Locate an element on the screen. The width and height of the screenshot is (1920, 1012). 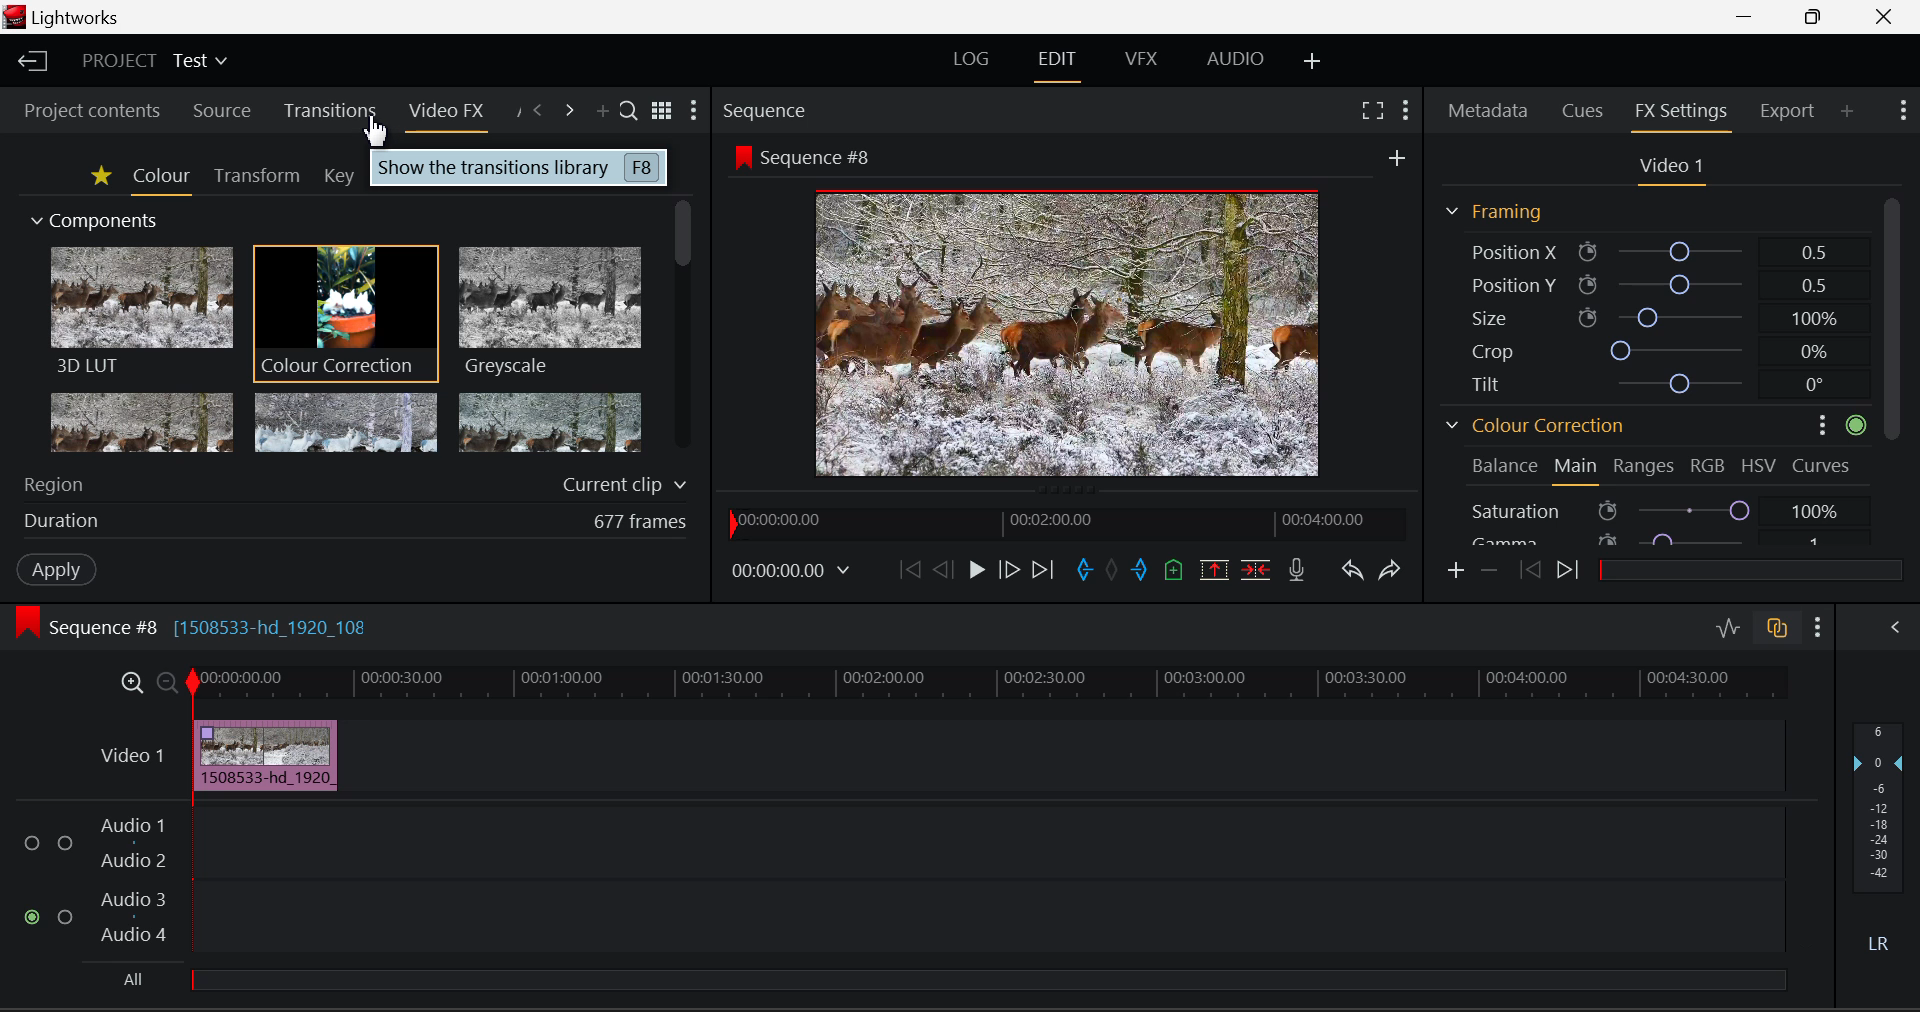
FX Settings Open is located at coordinates (1680, 113).